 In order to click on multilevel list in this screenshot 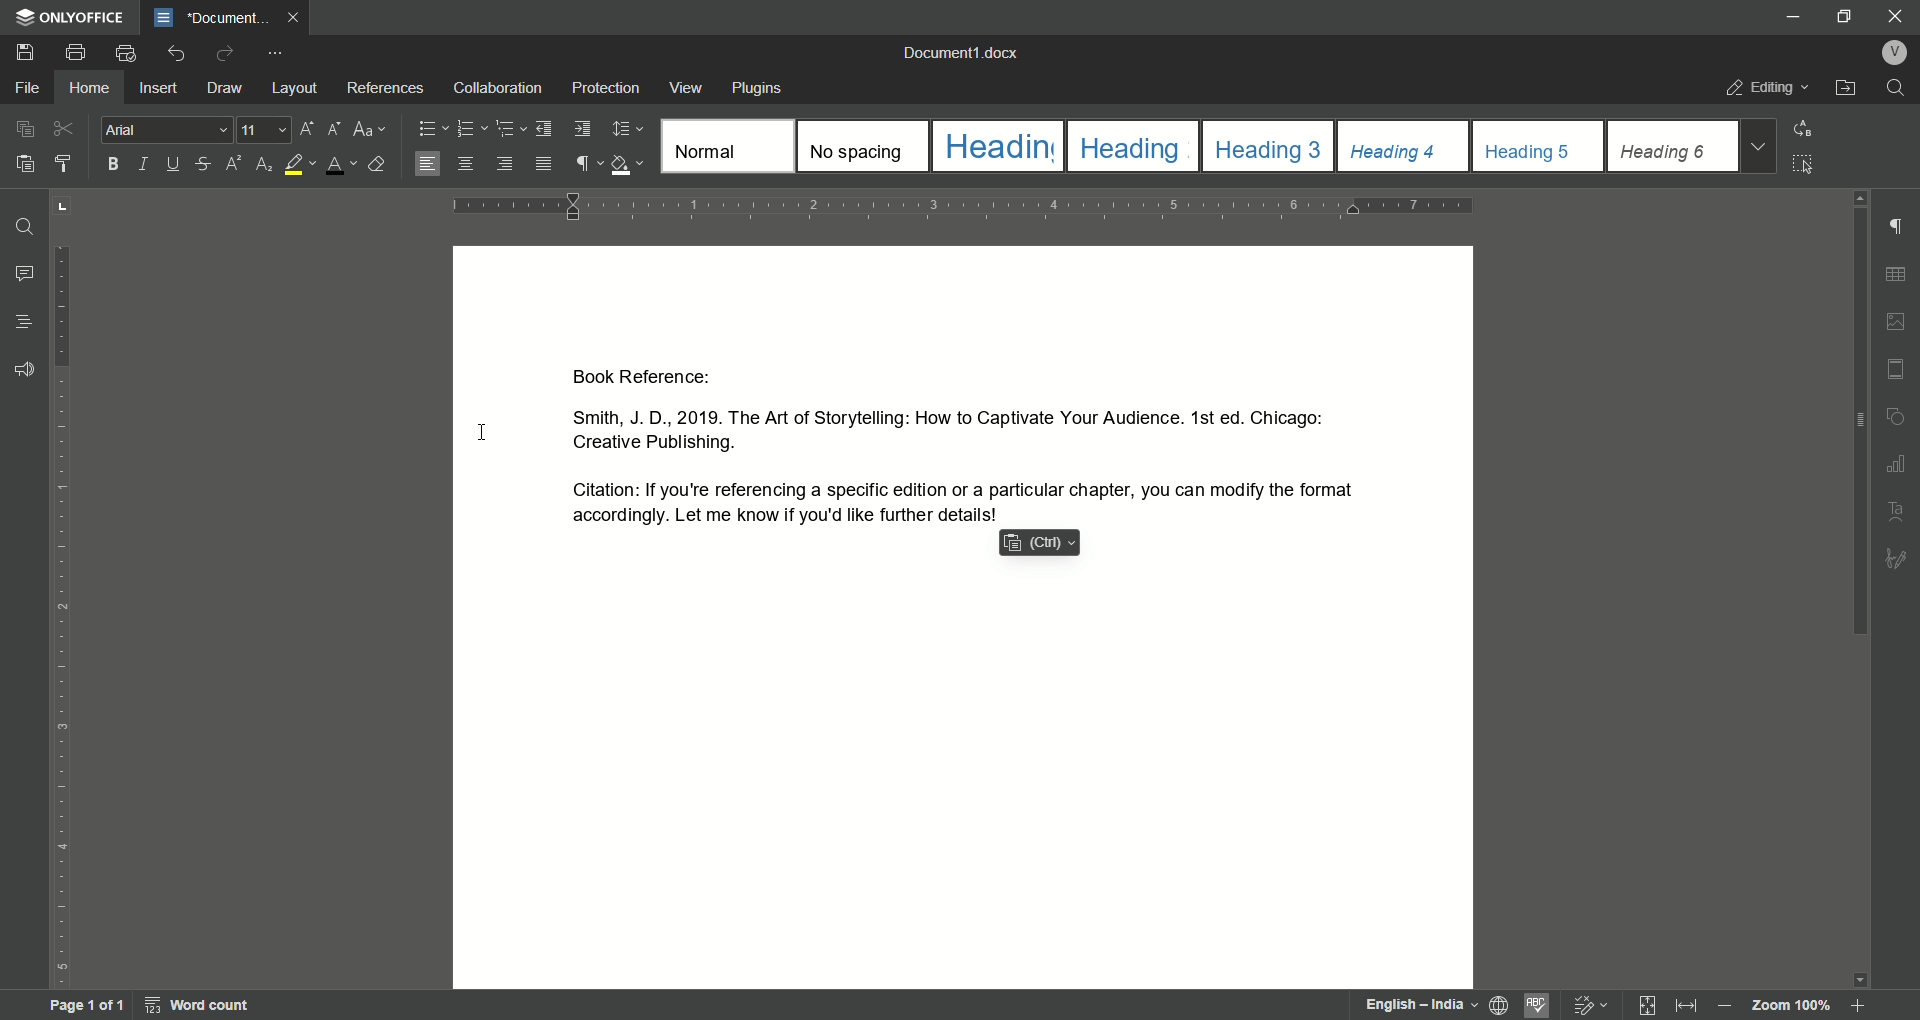, I will do `click(506, 128)`.